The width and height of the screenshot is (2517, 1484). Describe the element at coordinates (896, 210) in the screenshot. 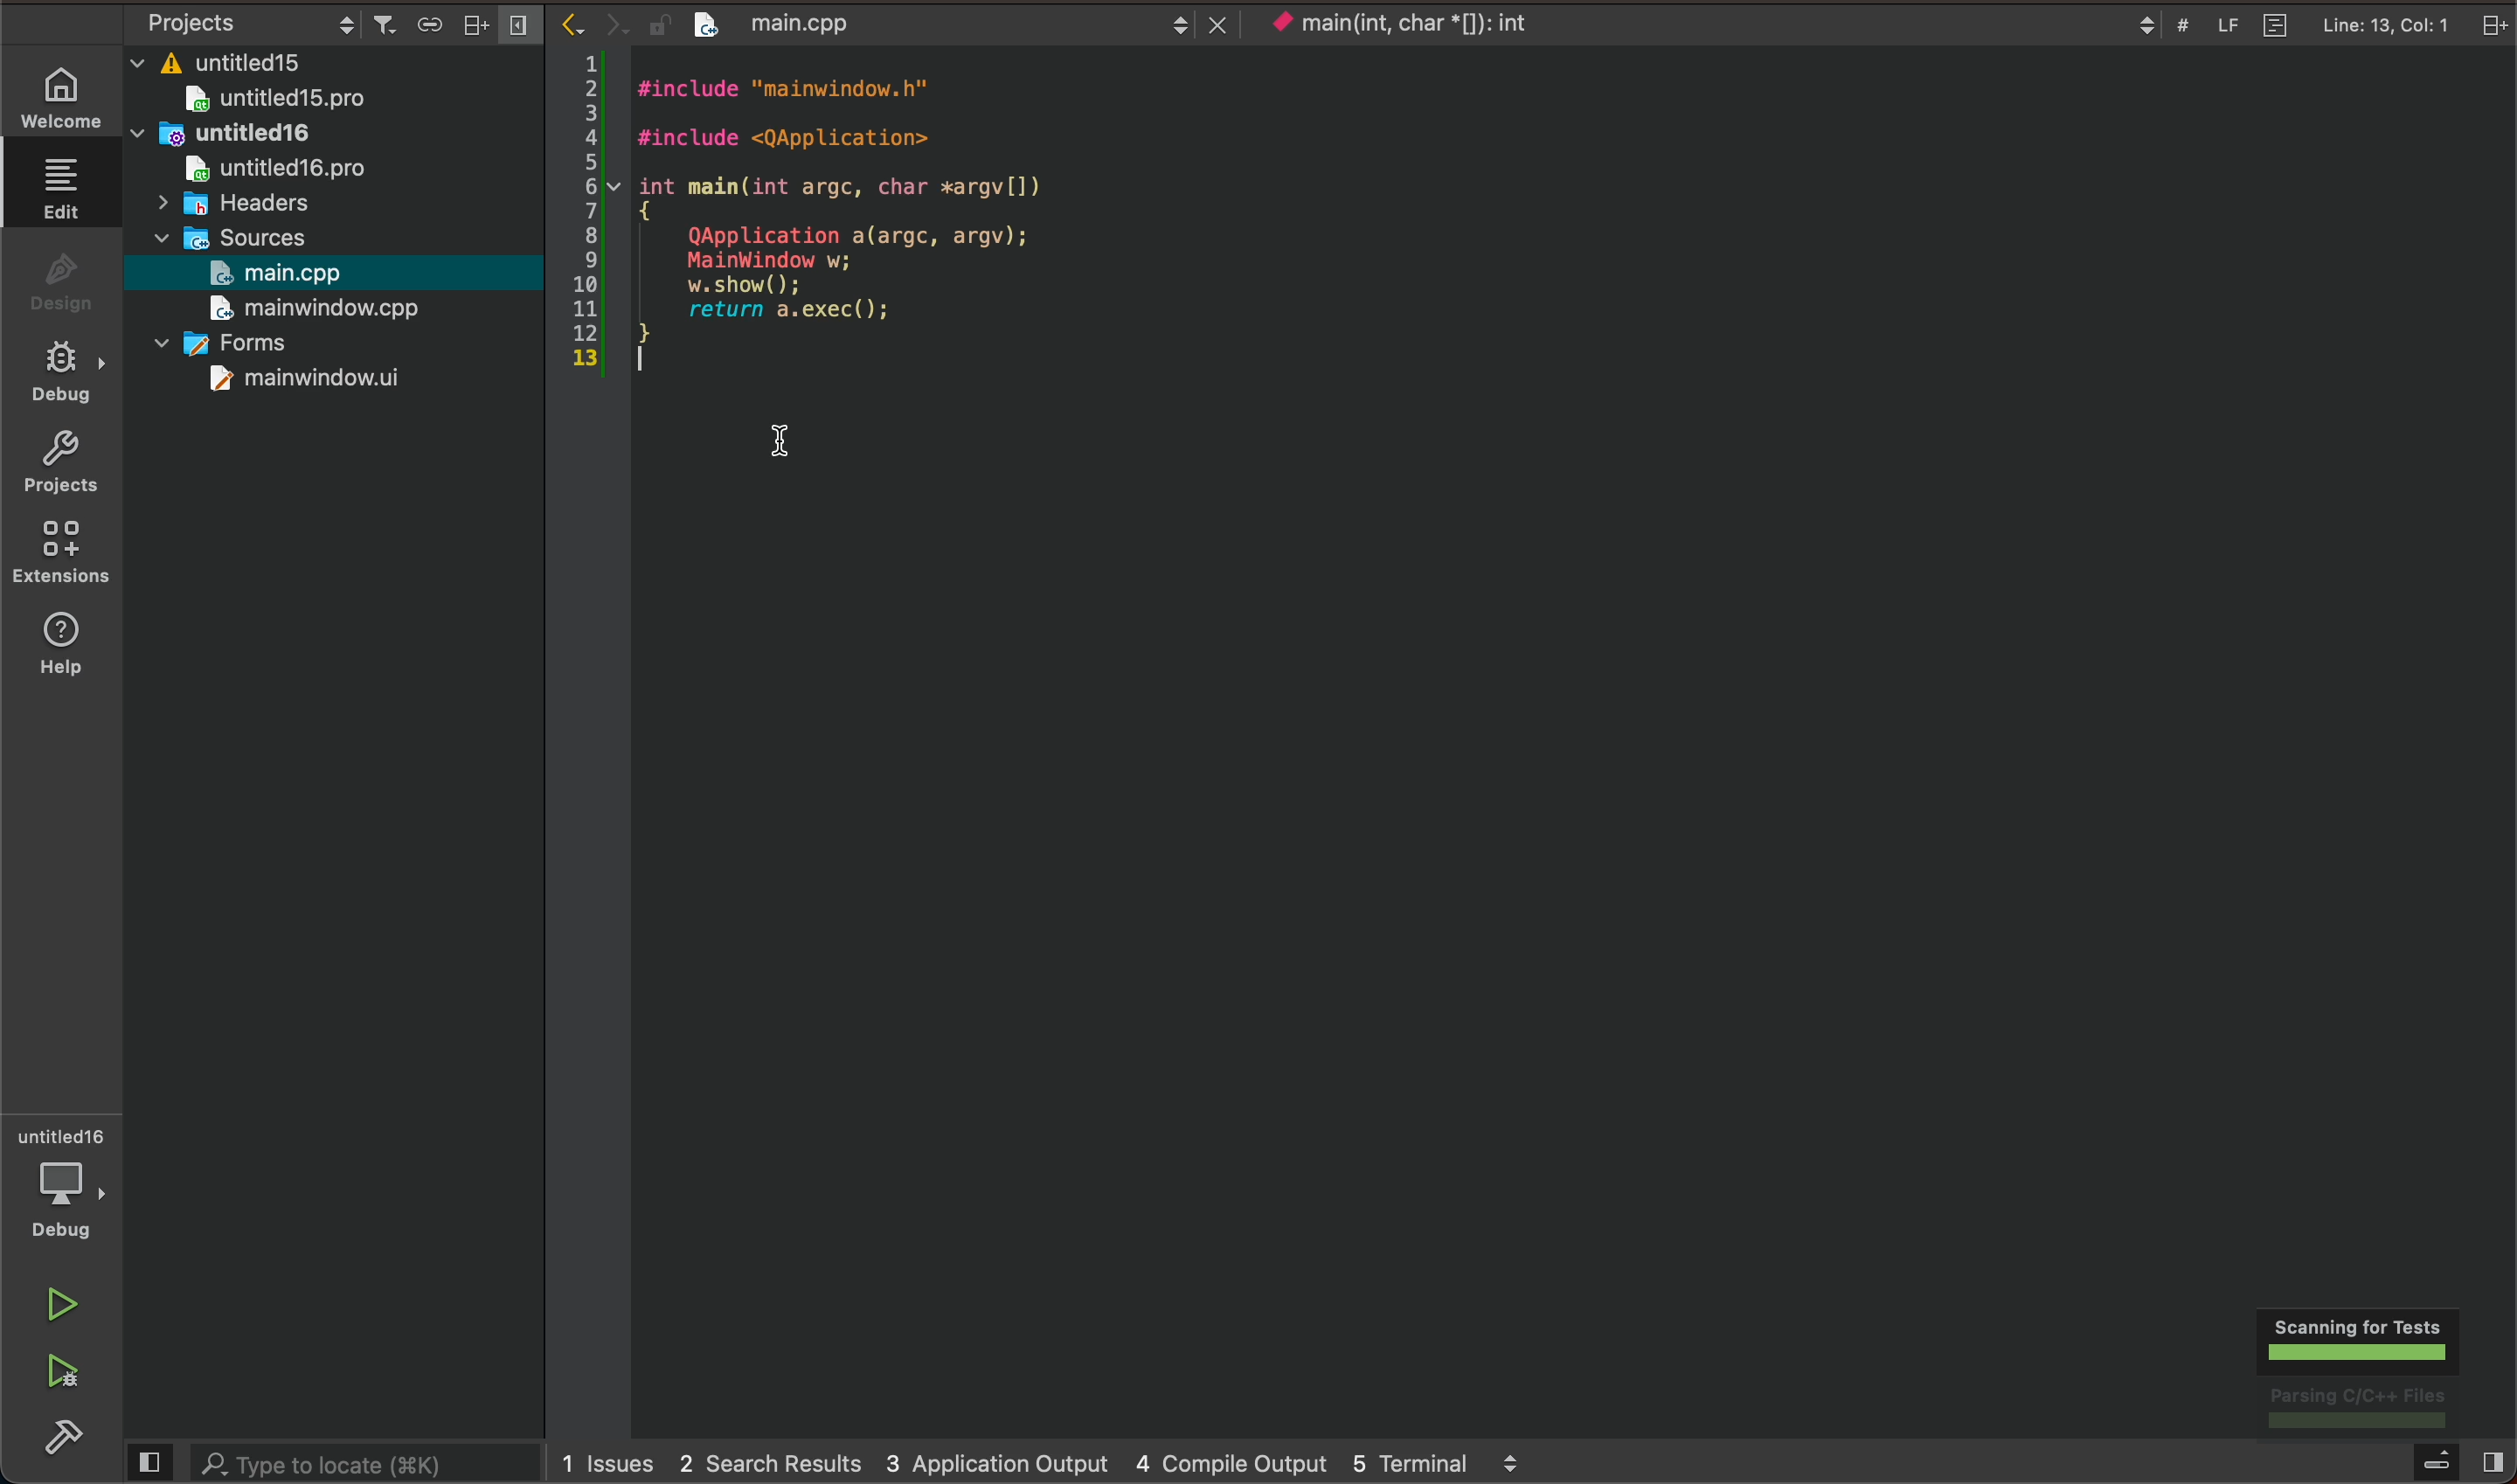

I see `file content` at that location.